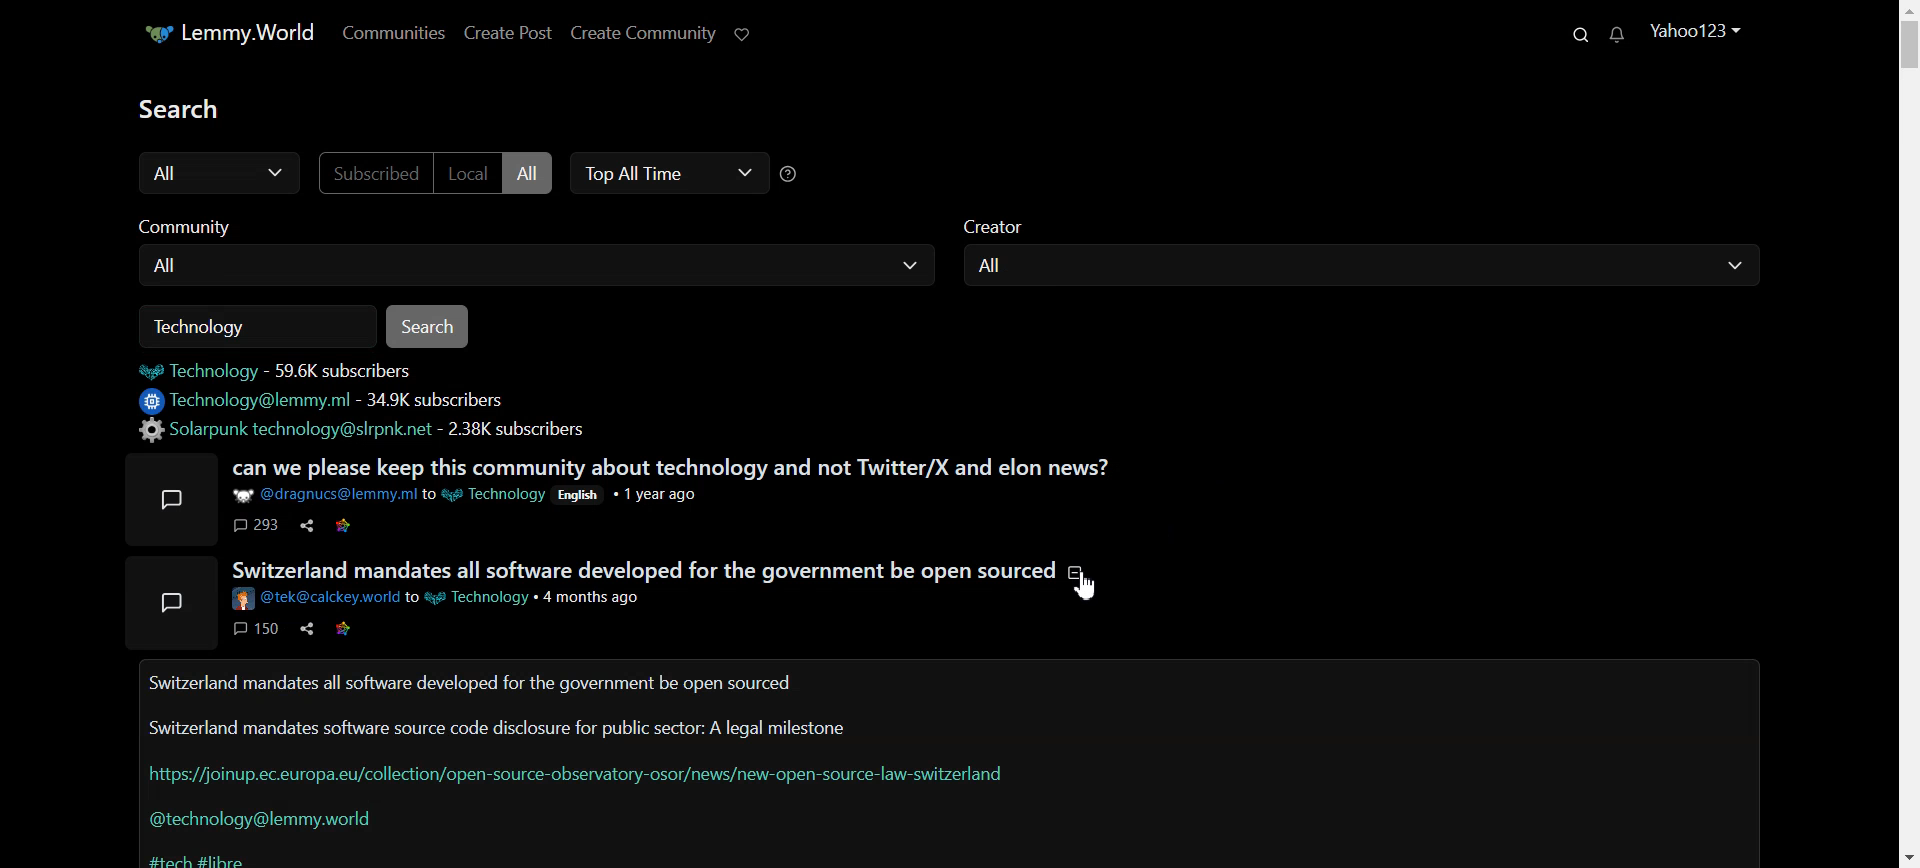 The width and height of the screenshot is (1920, 868). Describe the element at coordinates (472, 683) in the screenshot. I see `Switzerland mandates all software developed for the government be open sourced` at that location.